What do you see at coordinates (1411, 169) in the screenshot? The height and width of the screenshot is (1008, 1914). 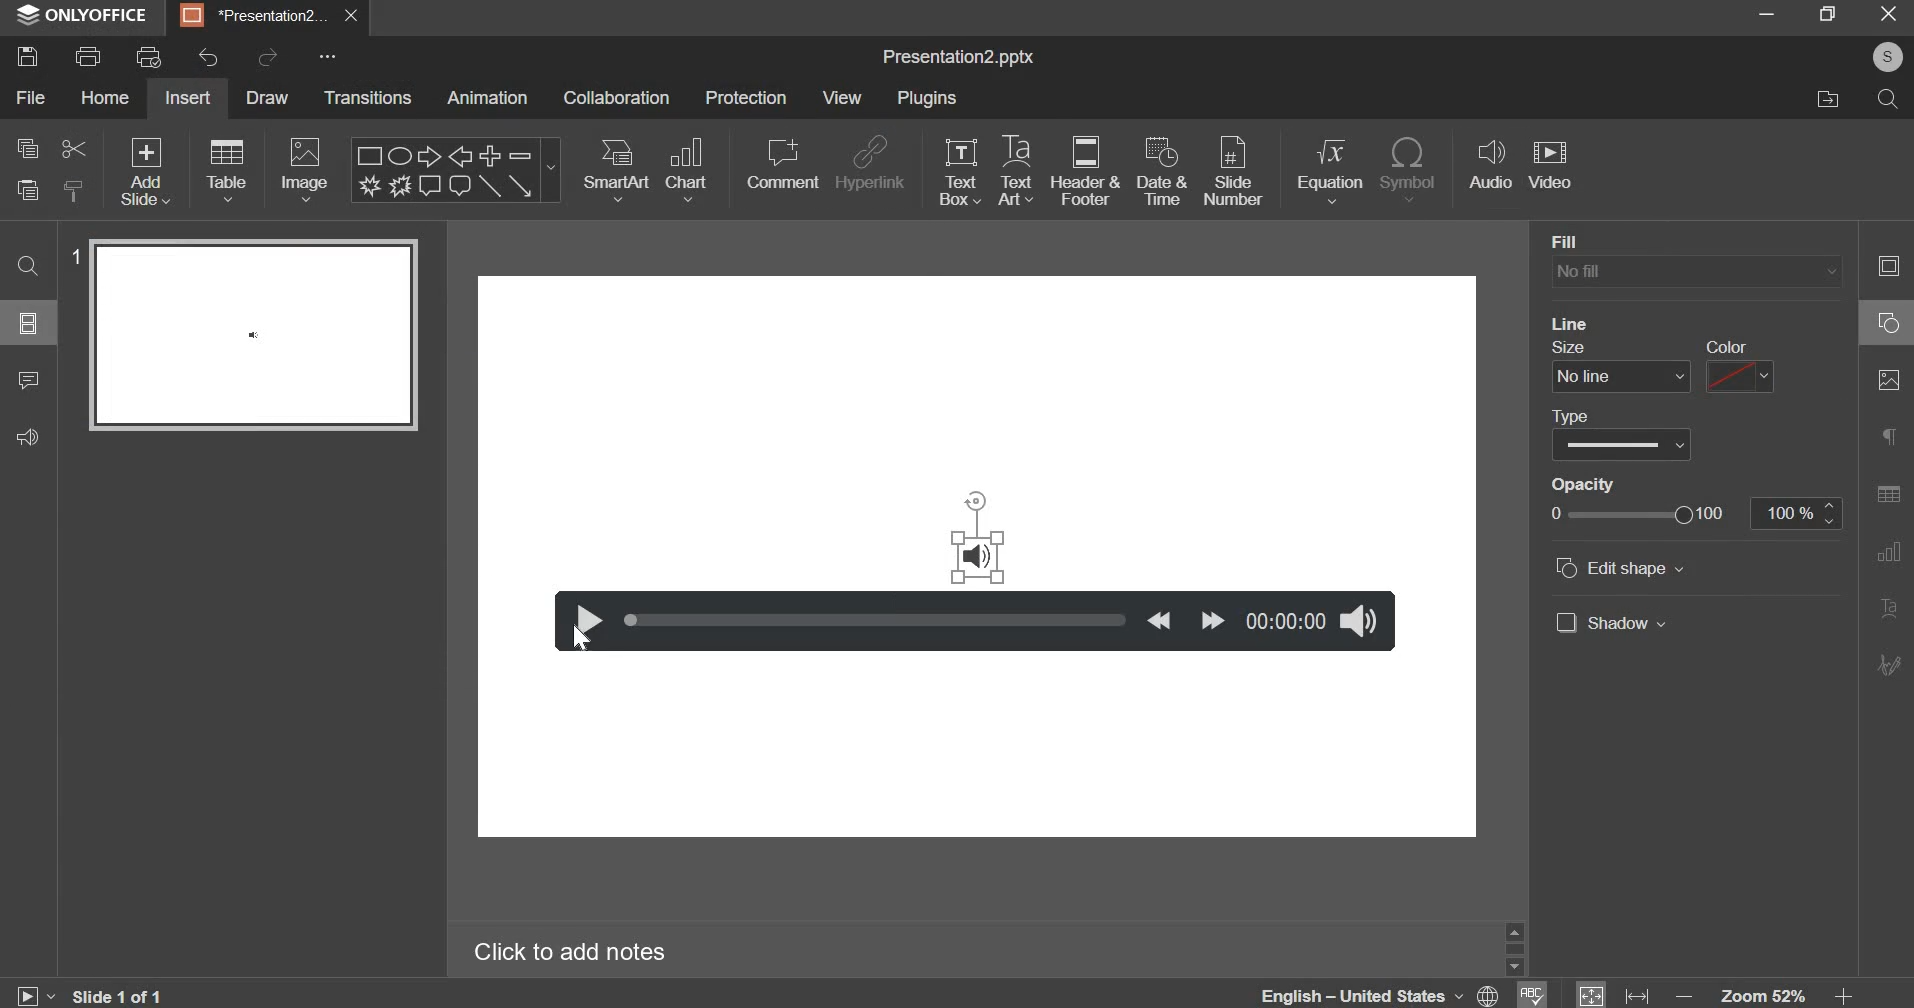 I see `insert symbol` at bounding box center [1411, 169].